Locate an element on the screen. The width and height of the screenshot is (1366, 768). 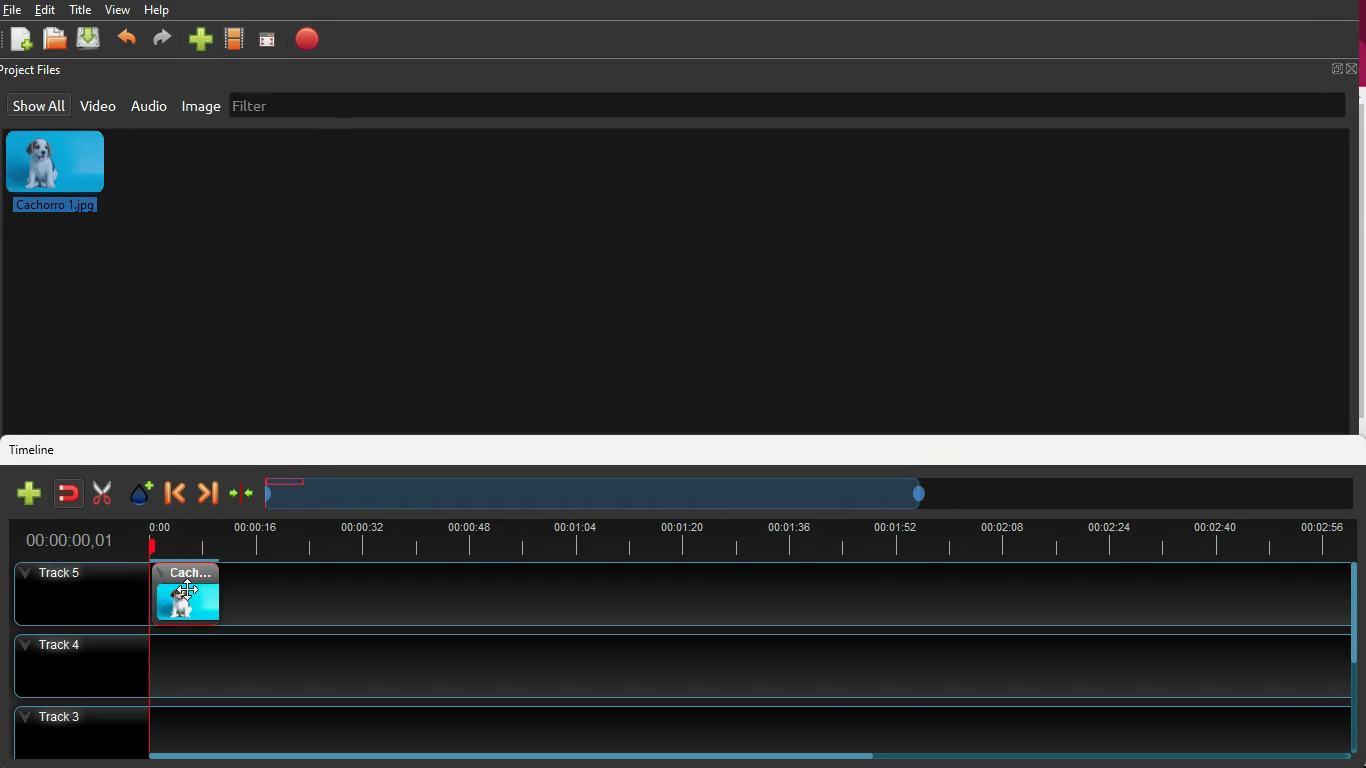
video is located at coordinates (99, 105).